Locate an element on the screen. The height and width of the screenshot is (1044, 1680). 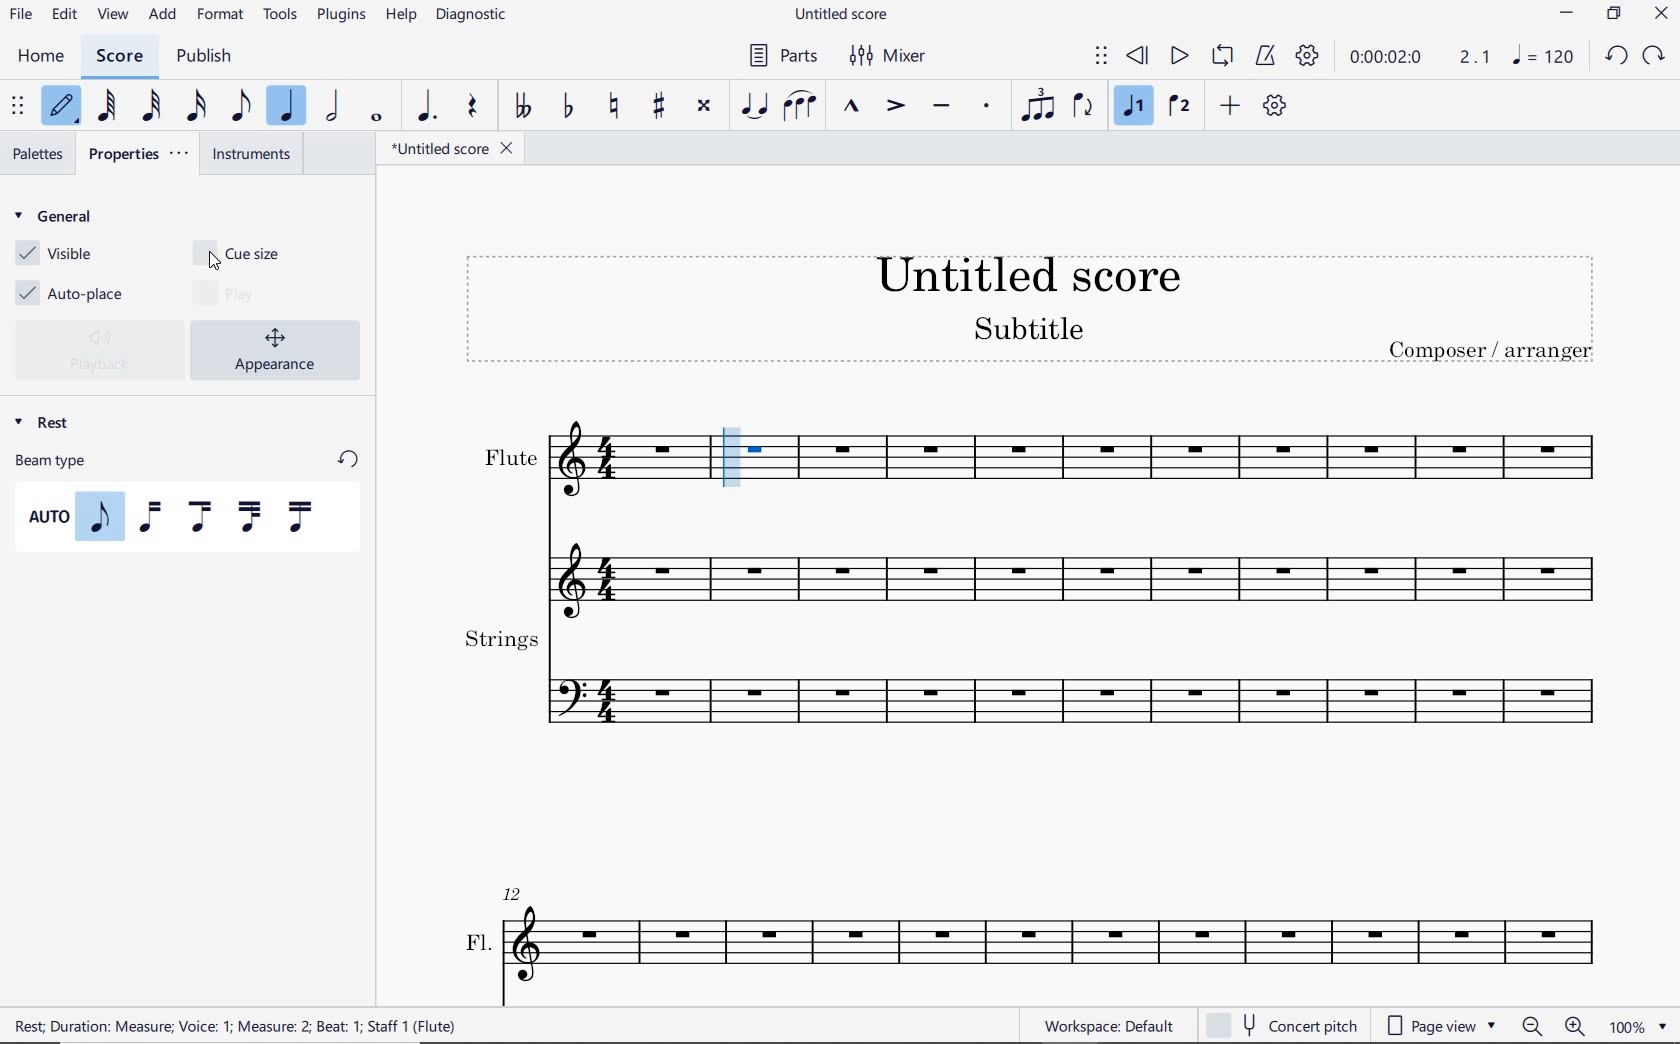
VISIBLE is located at coordinates (55, 254).